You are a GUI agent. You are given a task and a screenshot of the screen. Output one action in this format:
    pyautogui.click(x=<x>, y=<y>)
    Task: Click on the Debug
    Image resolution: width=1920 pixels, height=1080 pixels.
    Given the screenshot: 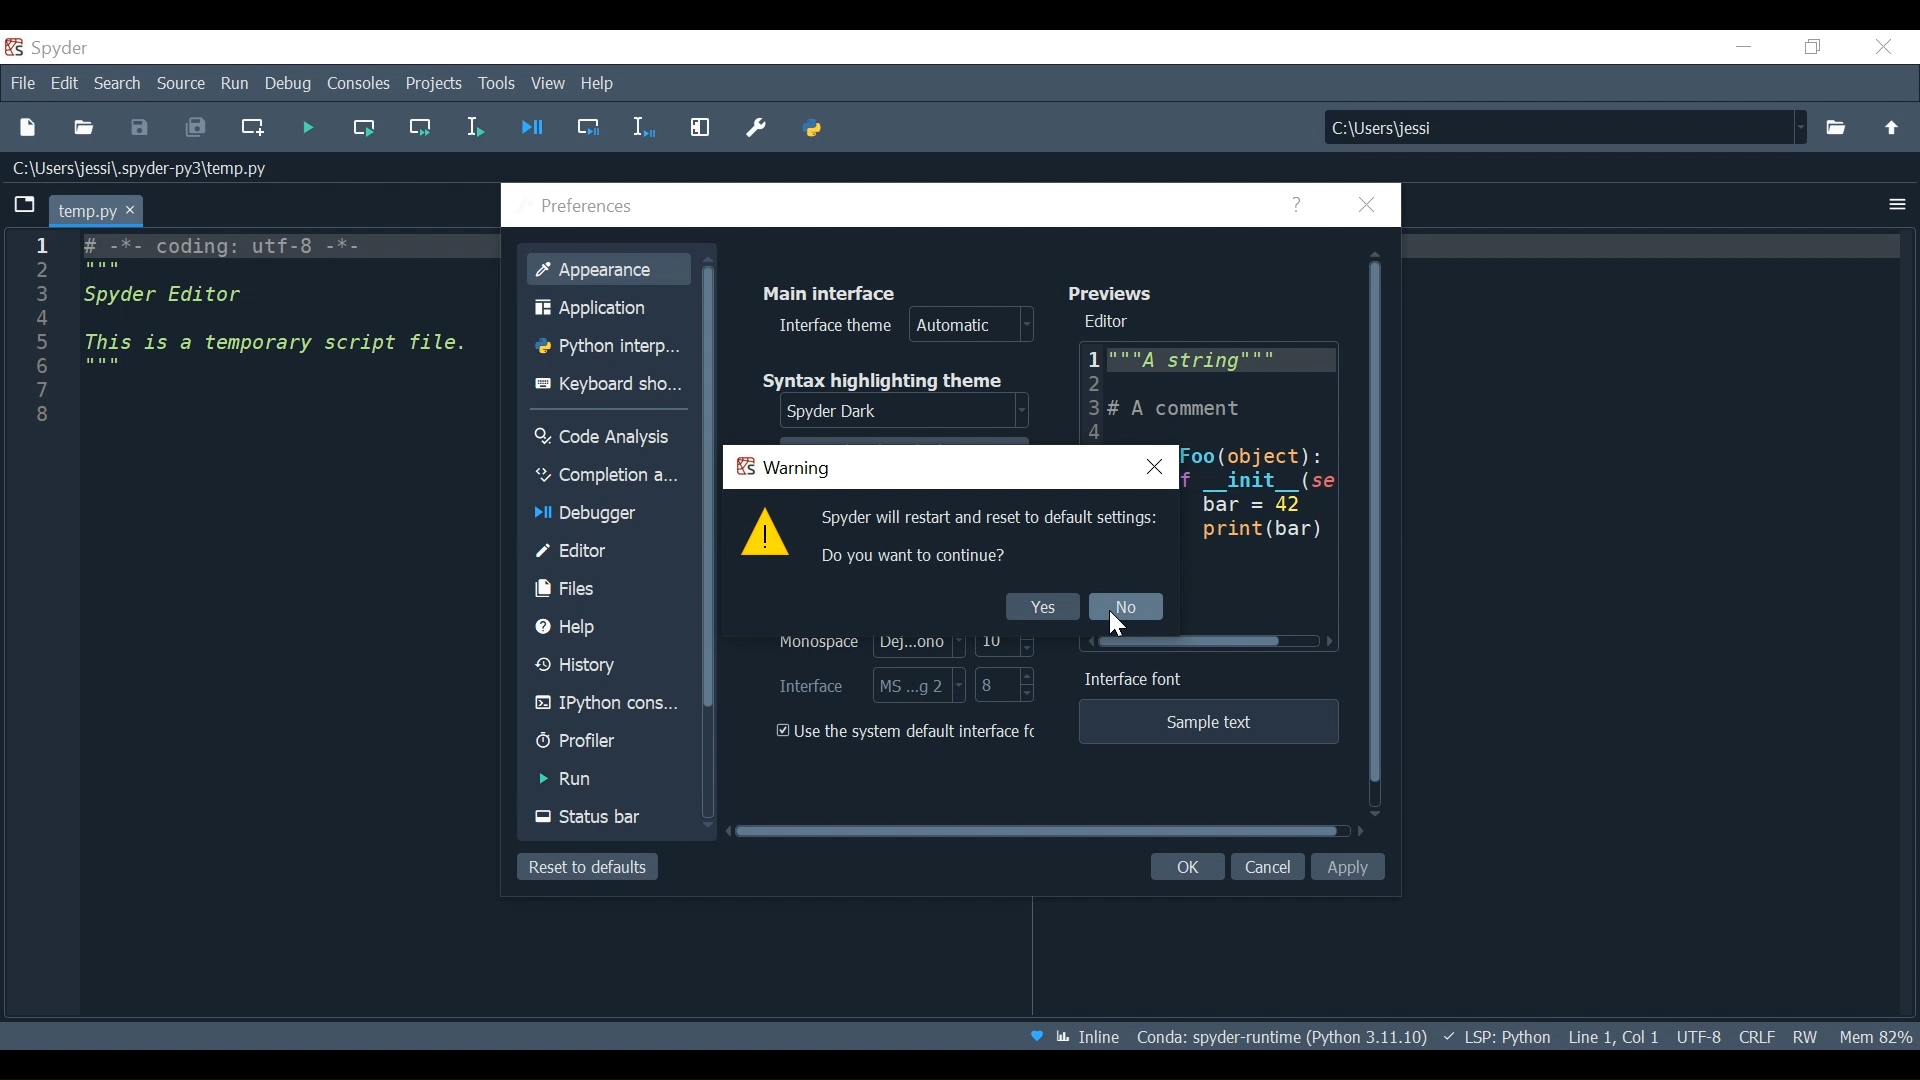 What is the action you would take?
    pyautogui.click(x=290, y=84)
    